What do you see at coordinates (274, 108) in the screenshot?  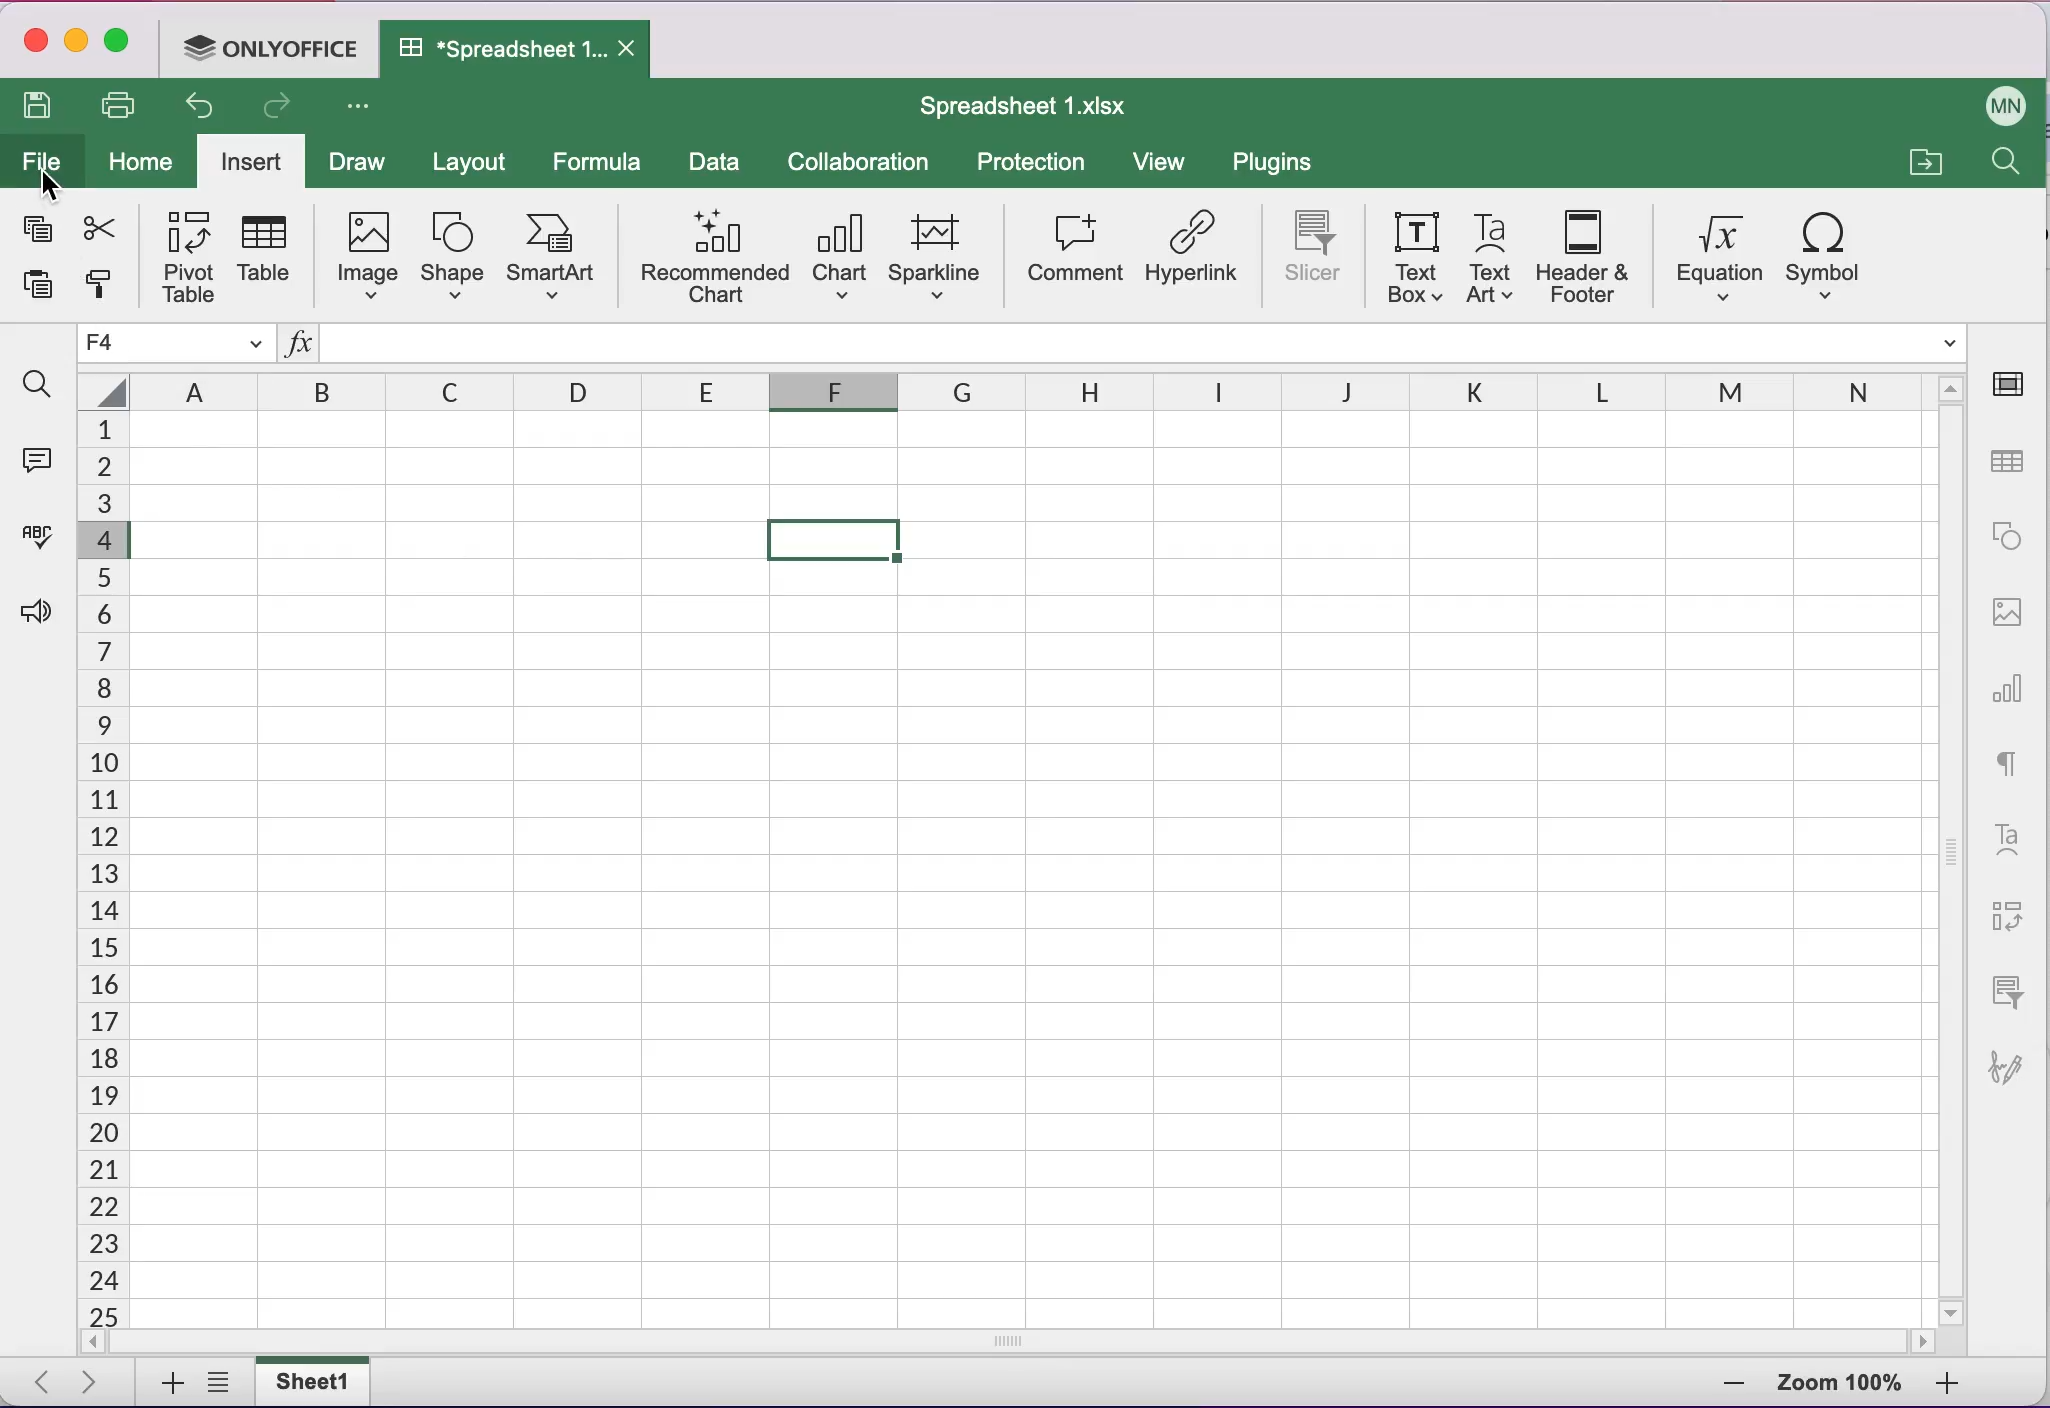 I see `forwards` at bounding box center [274, 108].